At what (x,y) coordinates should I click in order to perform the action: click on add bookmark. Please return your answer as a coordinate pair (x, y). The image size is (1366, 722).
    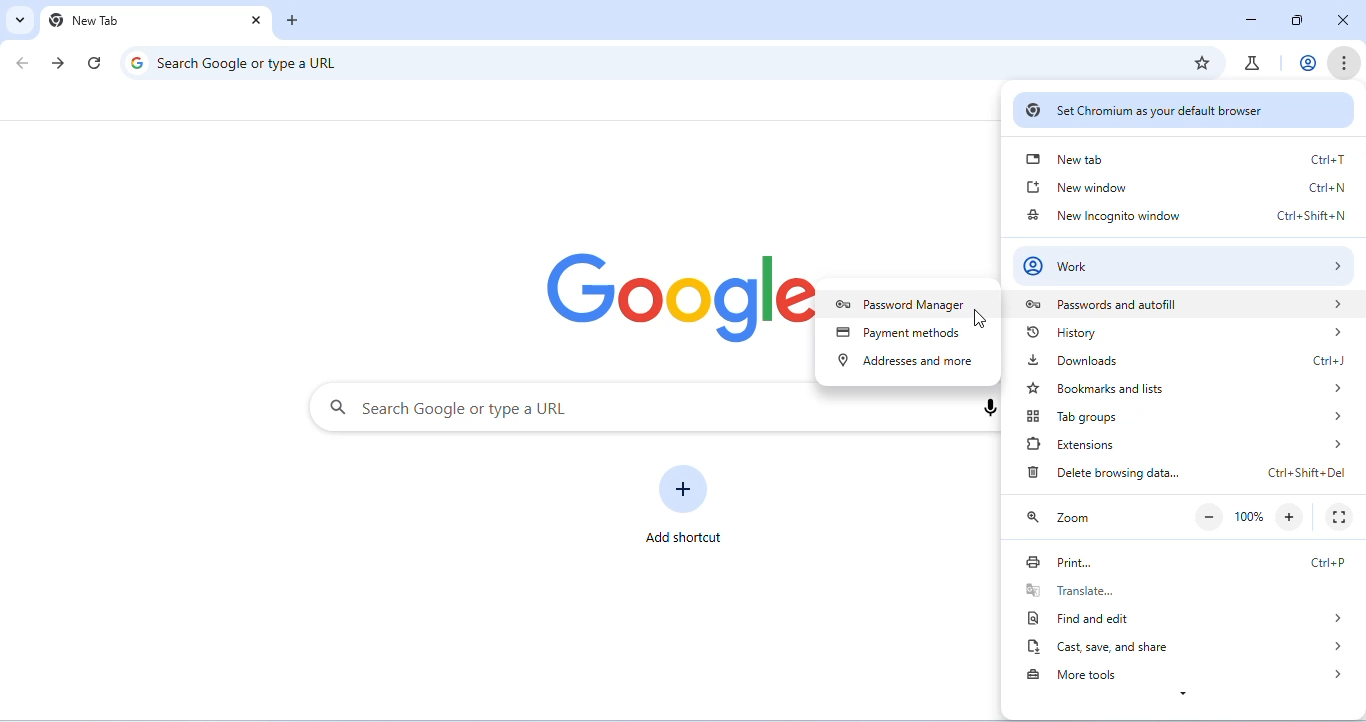
    Looking at the image, I should click on (1204, 61).